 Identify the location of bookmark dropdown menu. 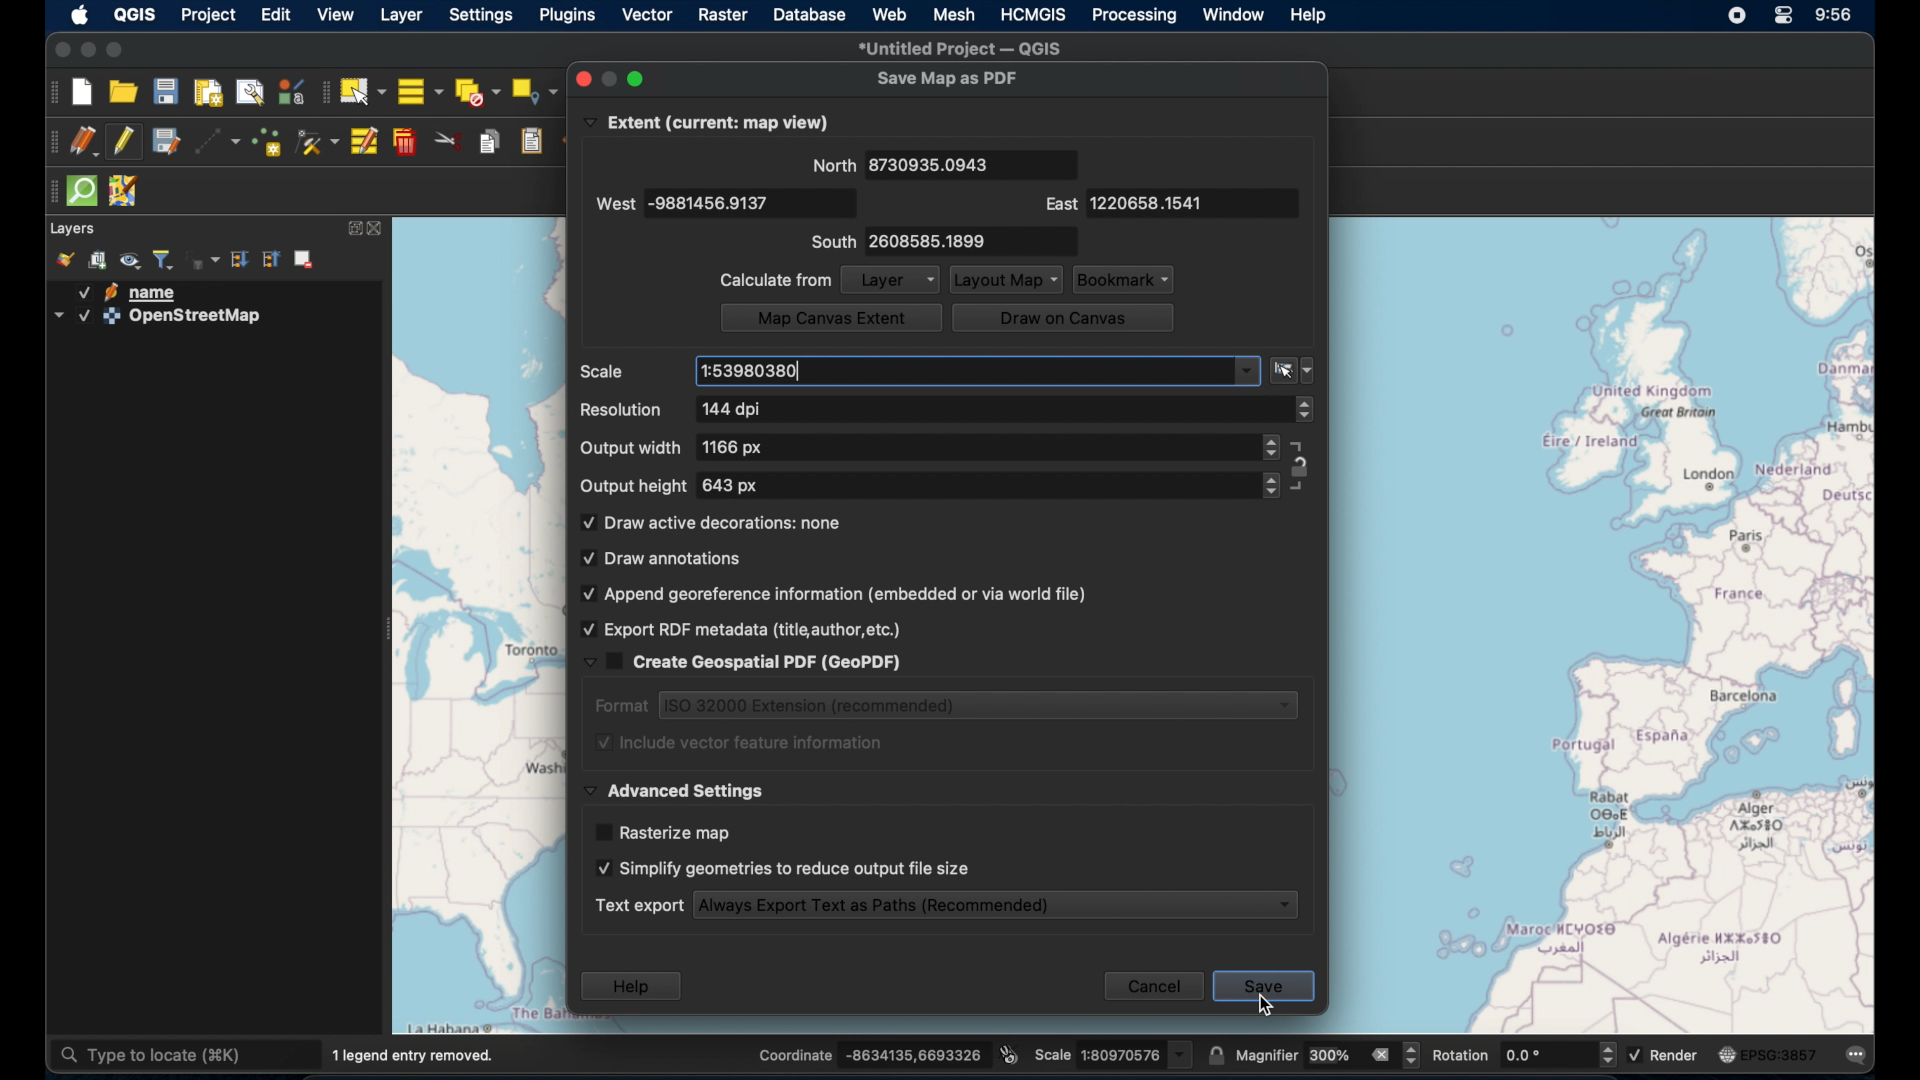
(1125, 279).